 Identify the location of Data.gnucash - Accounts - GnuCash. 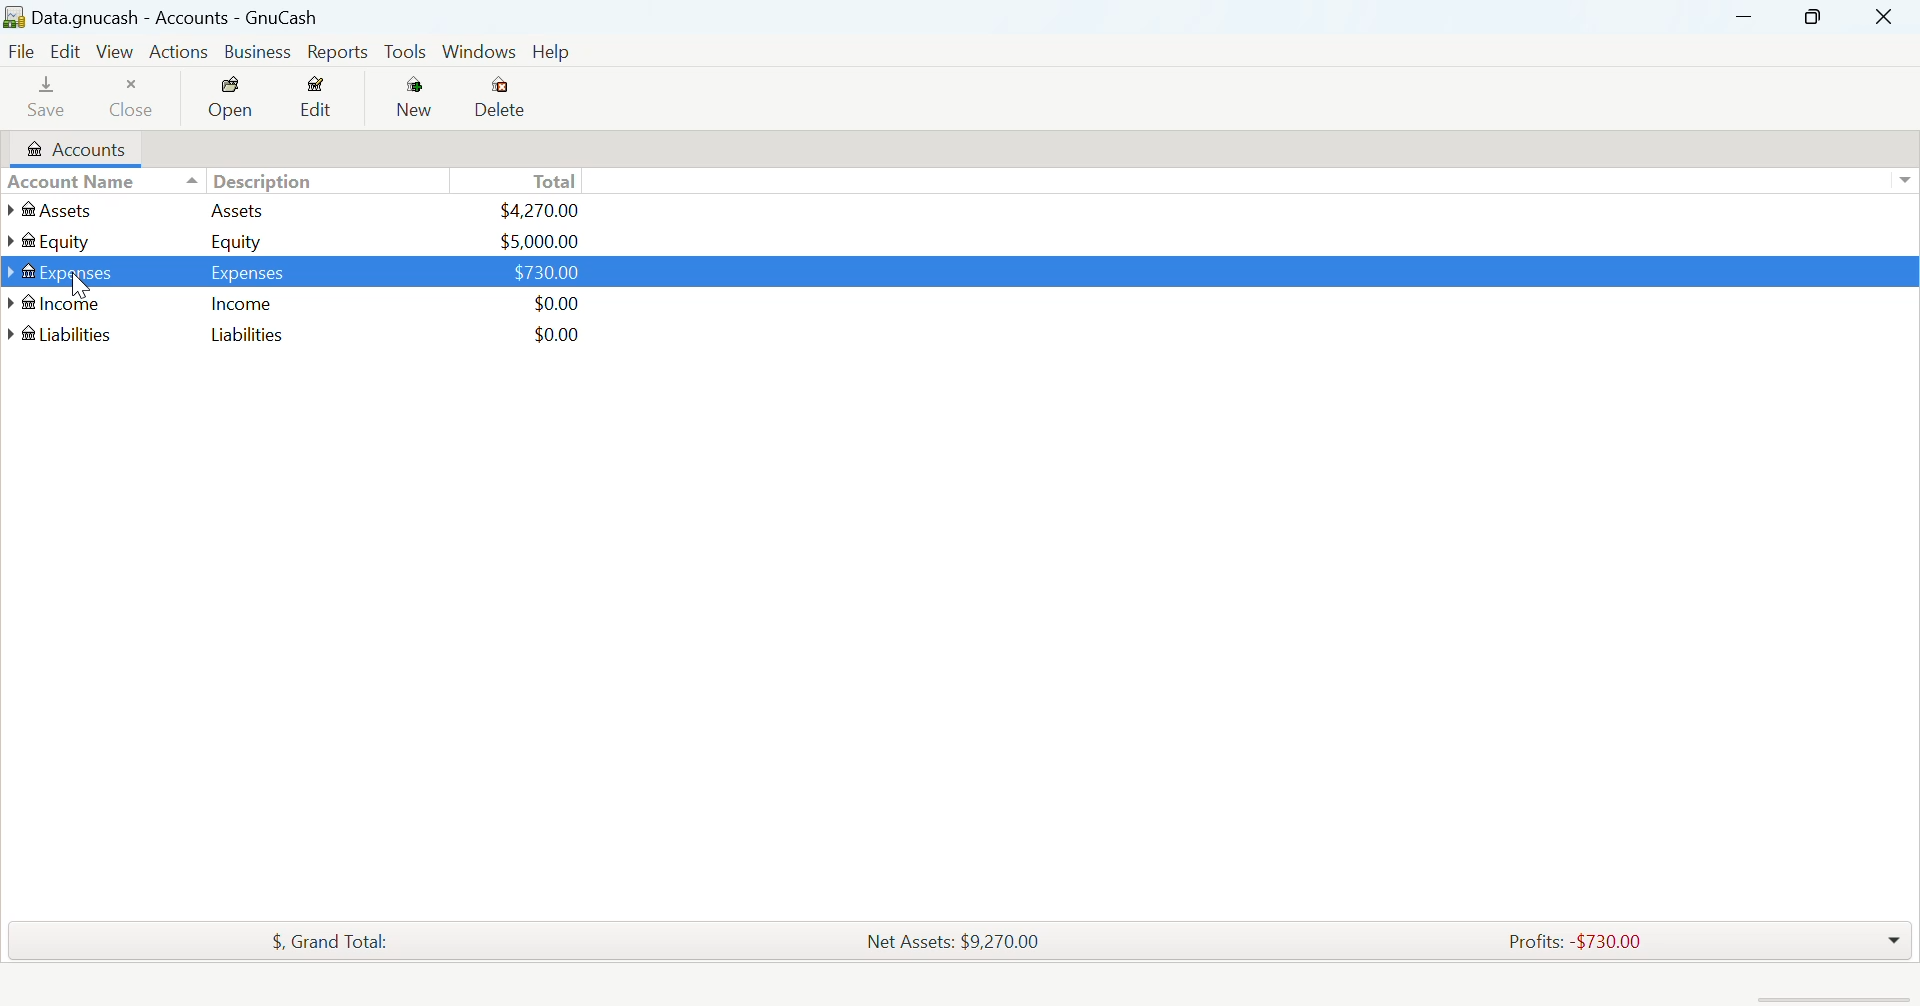
(204, 17).